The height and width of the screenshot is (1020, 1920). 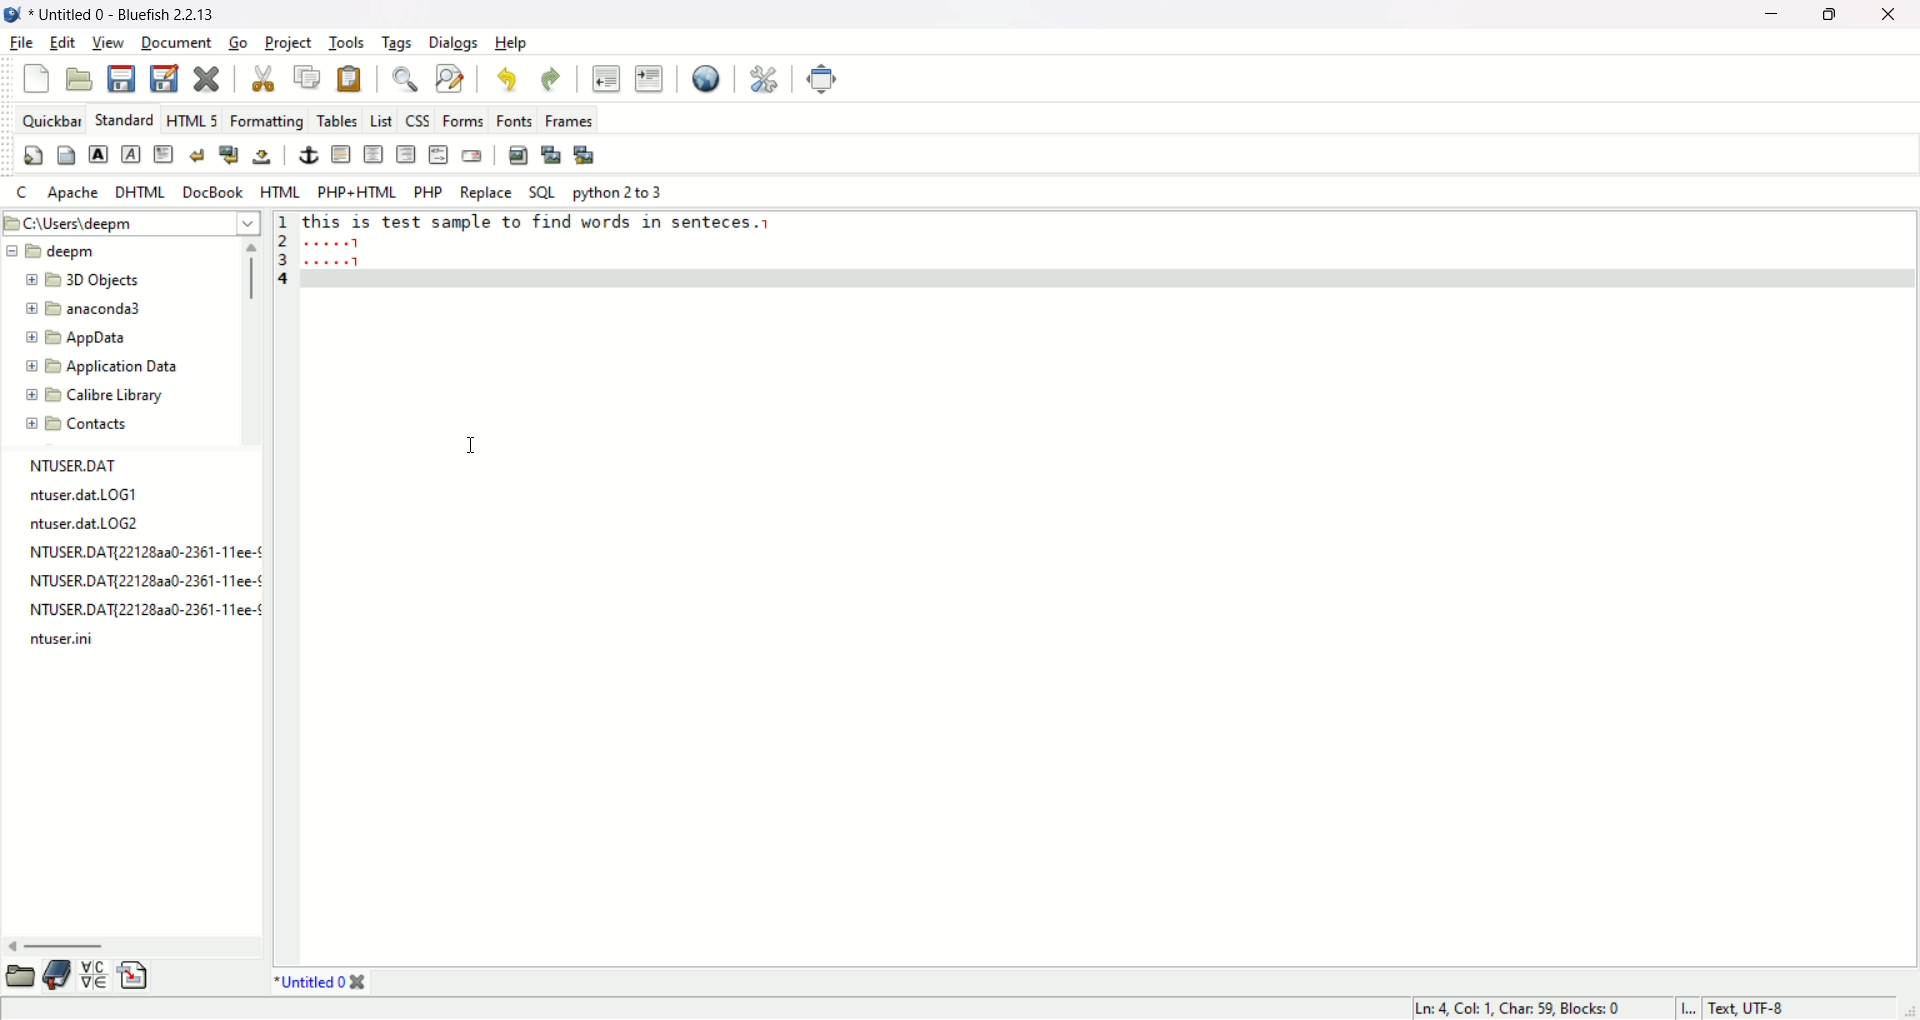 I want to click on save, so click(x=120, y=79).